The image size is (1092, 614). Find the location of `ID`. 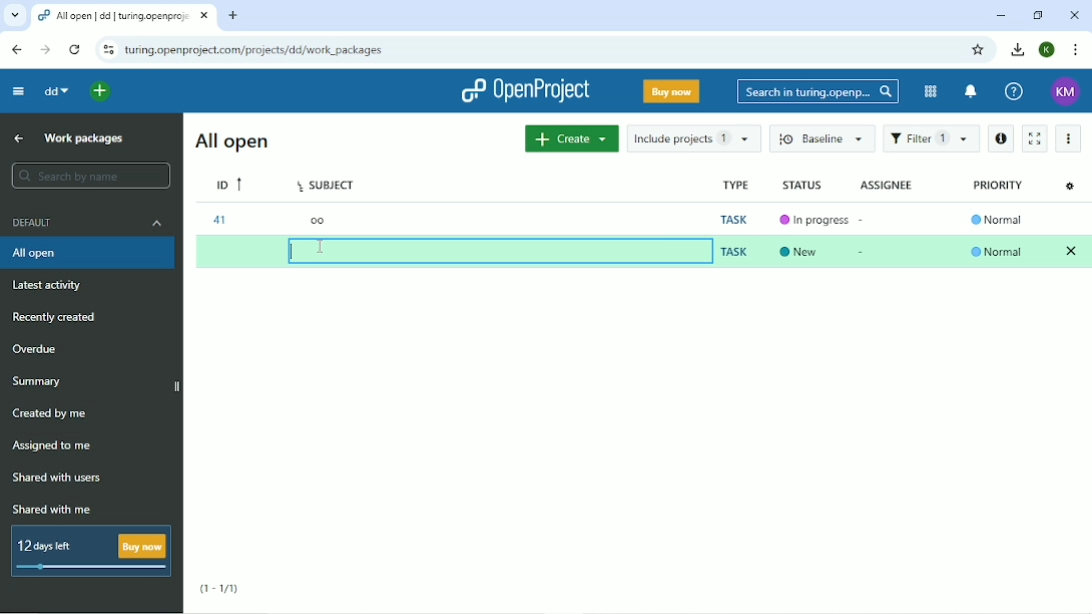

ID is located at coordinates (227, 184).